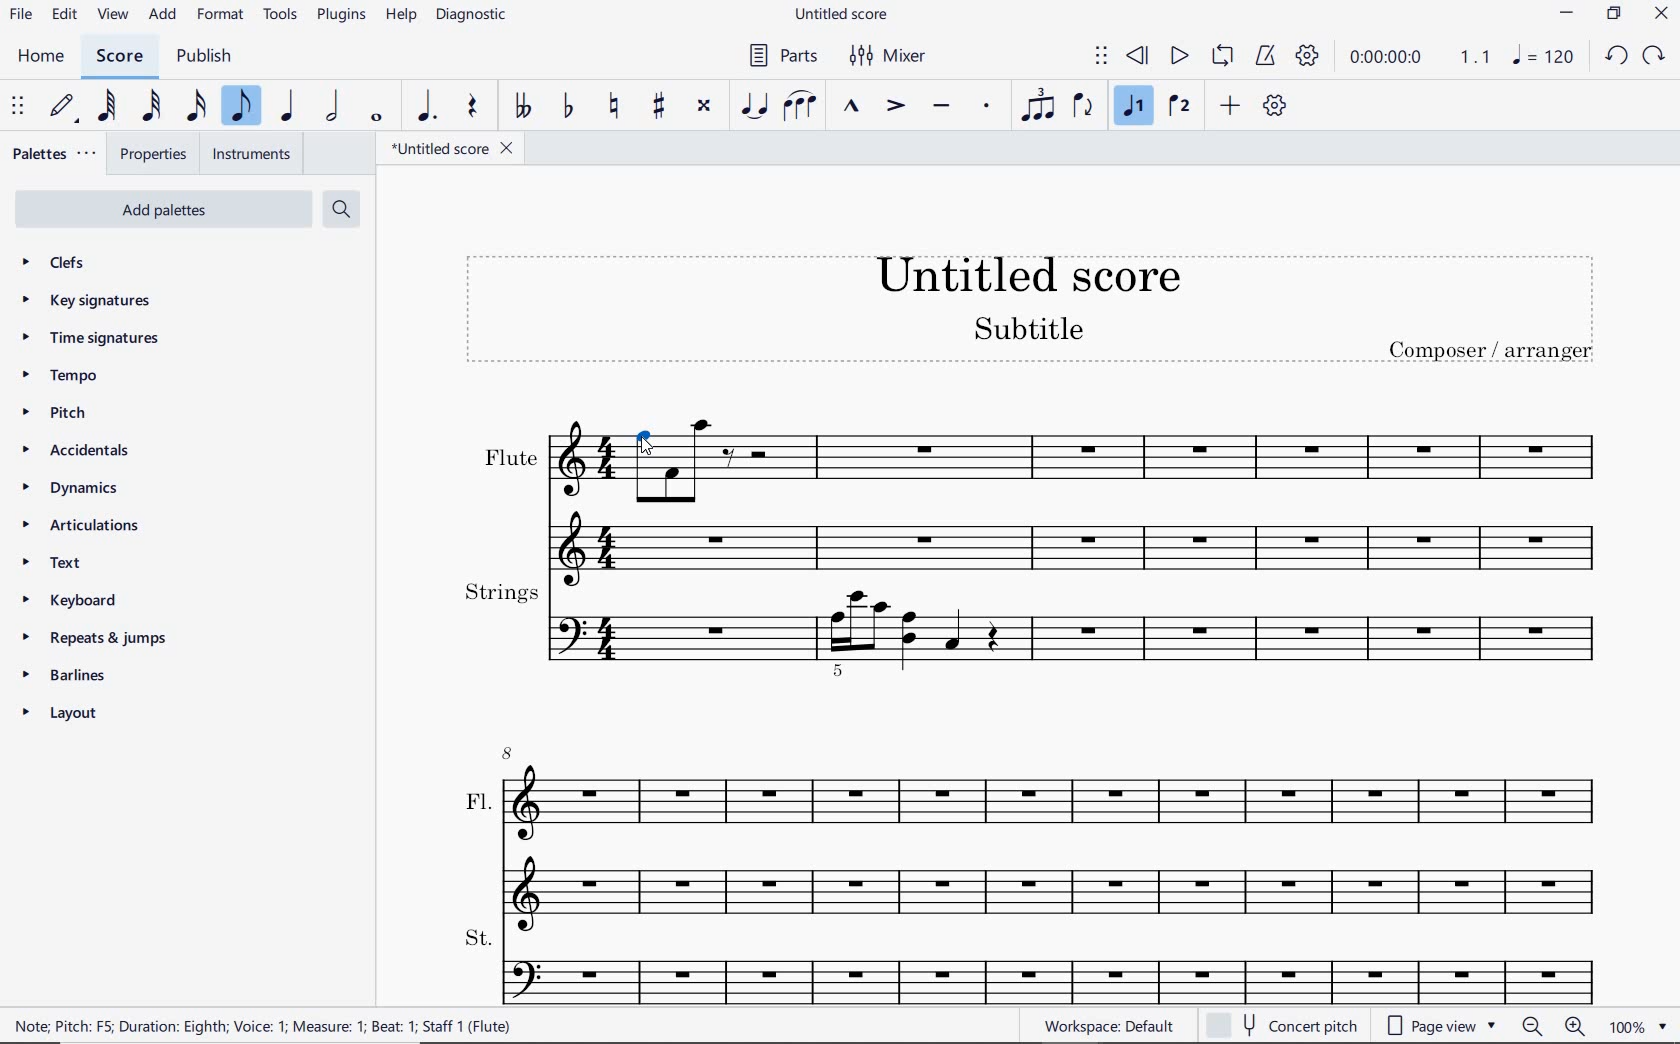 Image resolution: width=1680 pixels, height=1044 pixels. What do you see at coordinates (1134, 56) in the screenshot?
I see `REWIND` at bounding box center [1134, 56].